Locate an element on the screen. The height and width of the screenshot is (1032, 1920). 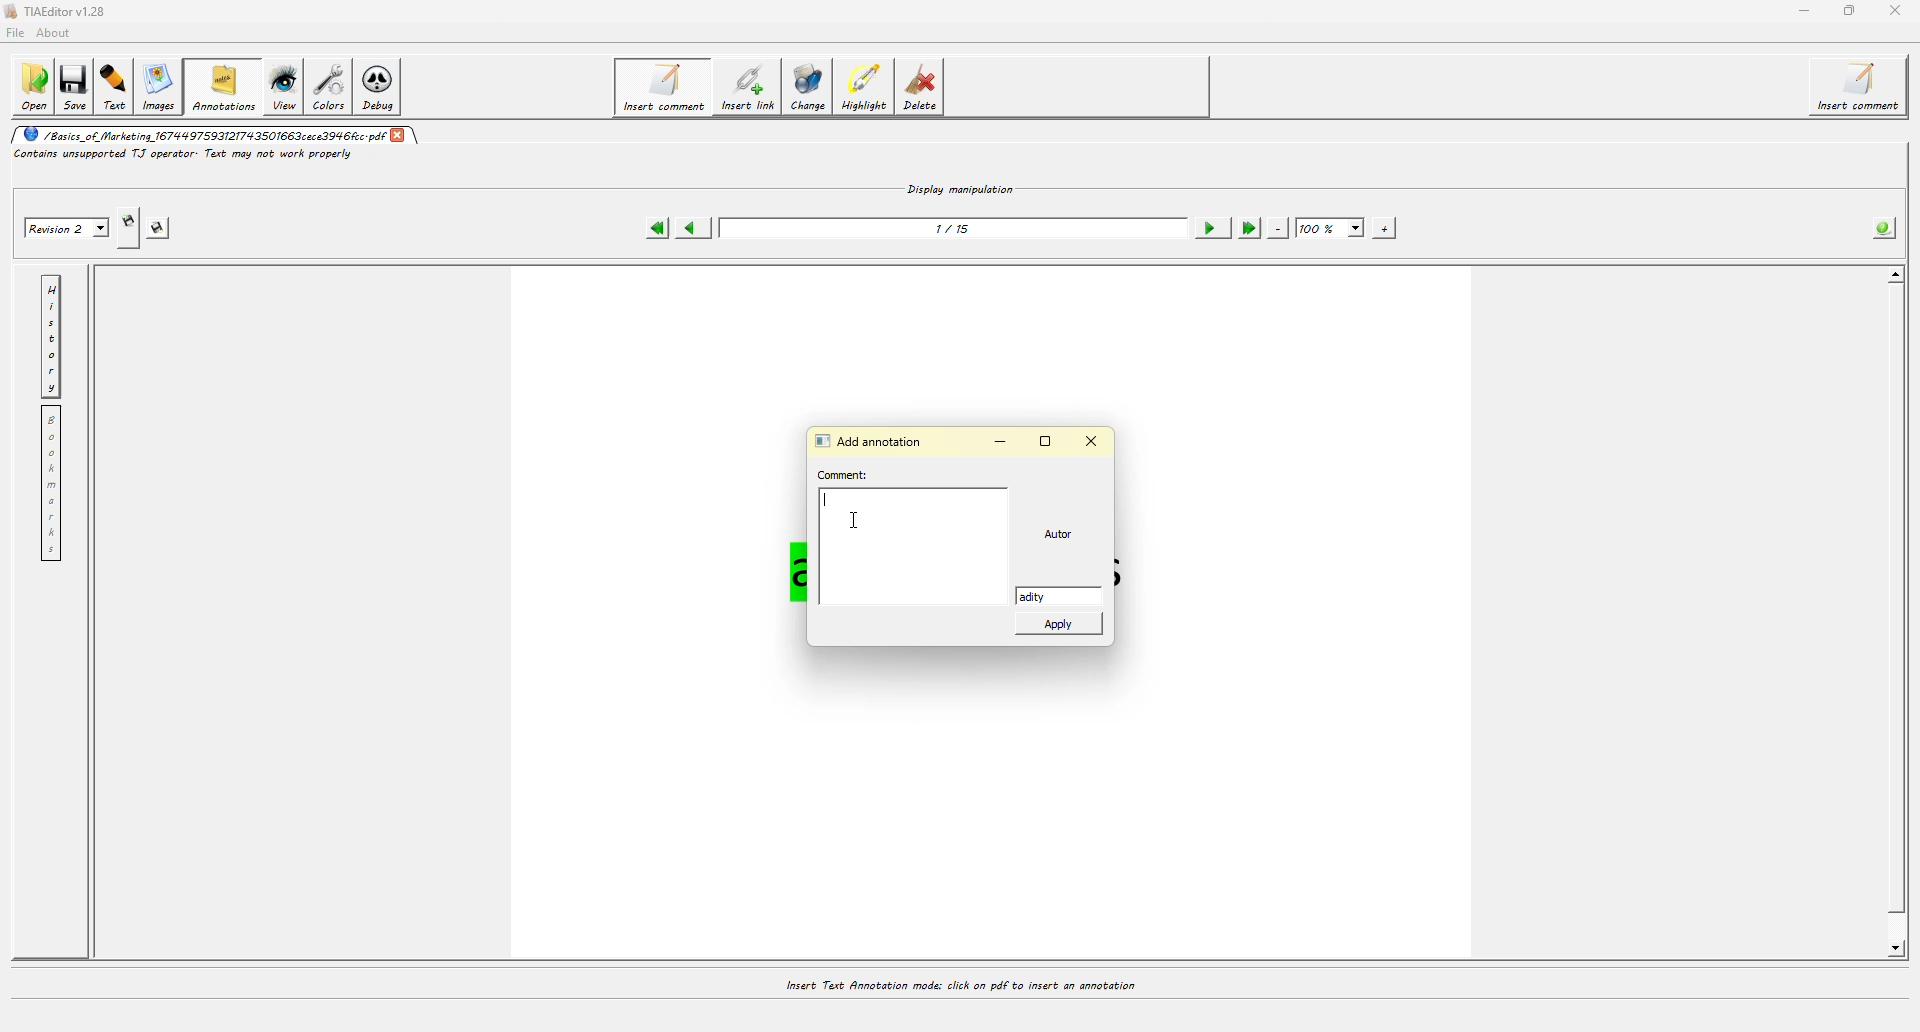
100% is located at coordinates (1331, 229).